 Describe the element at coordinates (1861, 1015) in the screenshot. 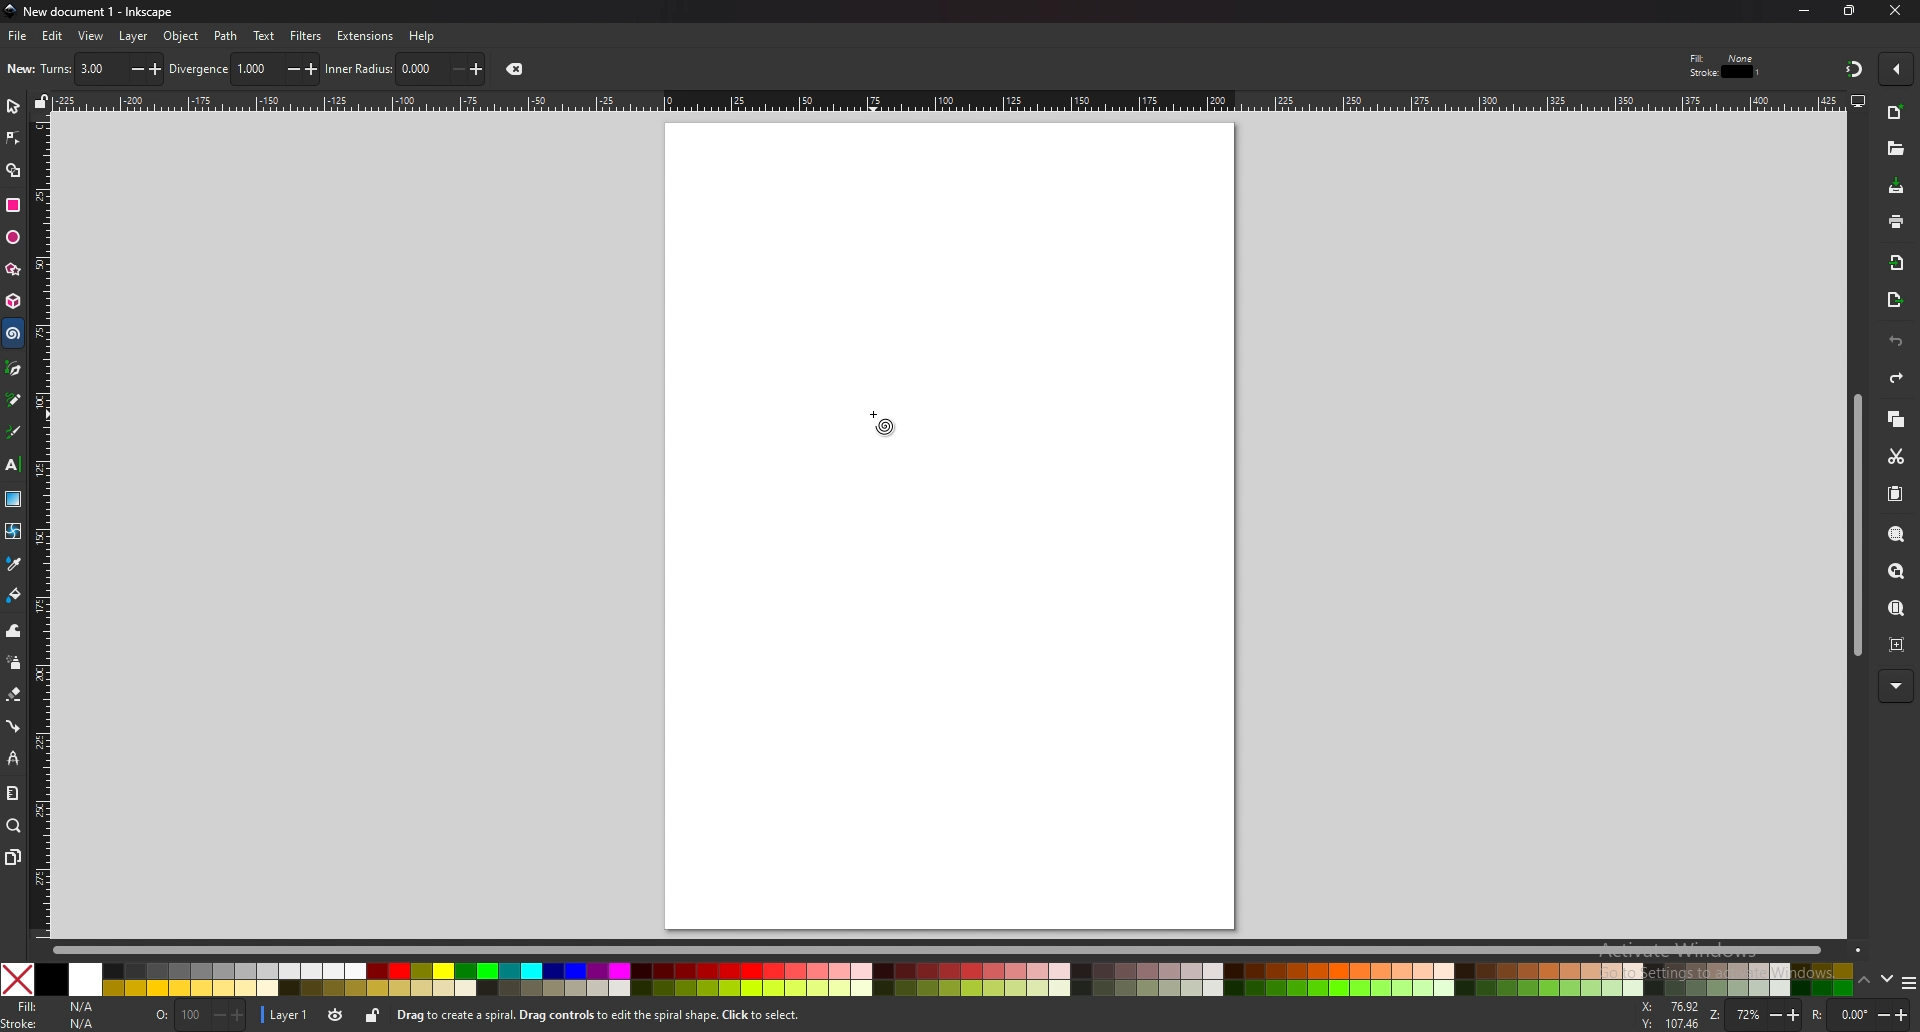

I see `R: 0.00` at that location.